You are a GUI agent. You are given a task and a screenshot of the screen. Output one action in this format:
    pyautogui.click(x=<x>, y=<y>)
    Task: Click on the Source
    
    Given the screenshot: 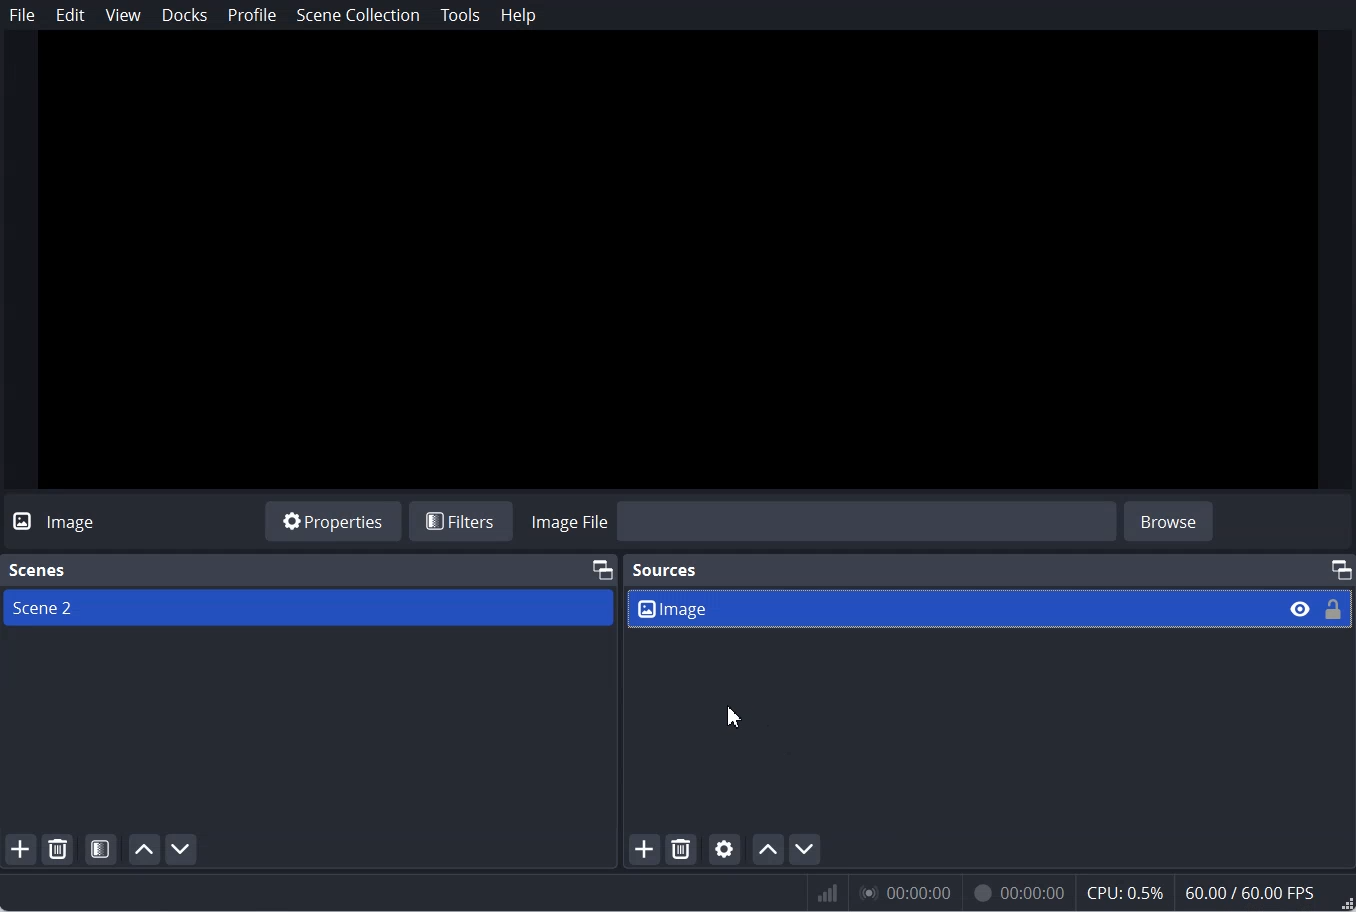 What is the action you would take?
    pyautogui.click(x=990, y=611)
    